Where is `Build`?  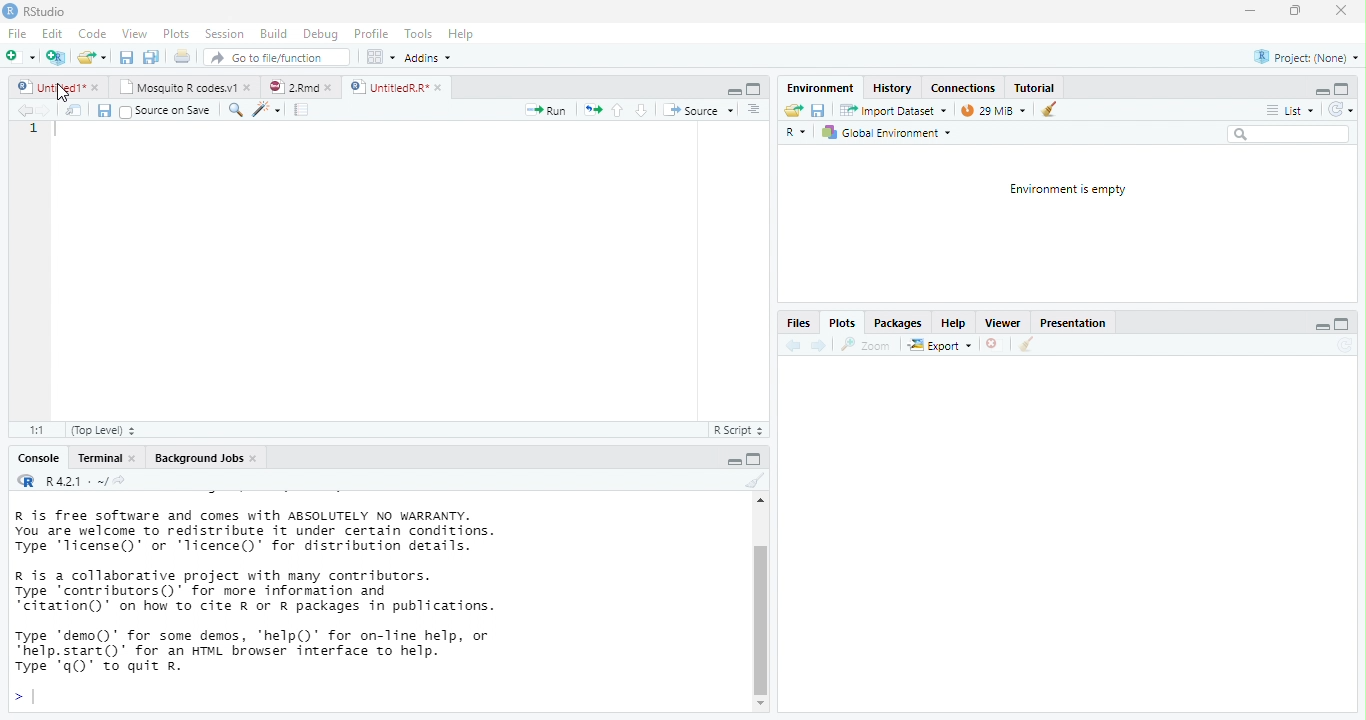 Build is located at coordinates (273, 34).